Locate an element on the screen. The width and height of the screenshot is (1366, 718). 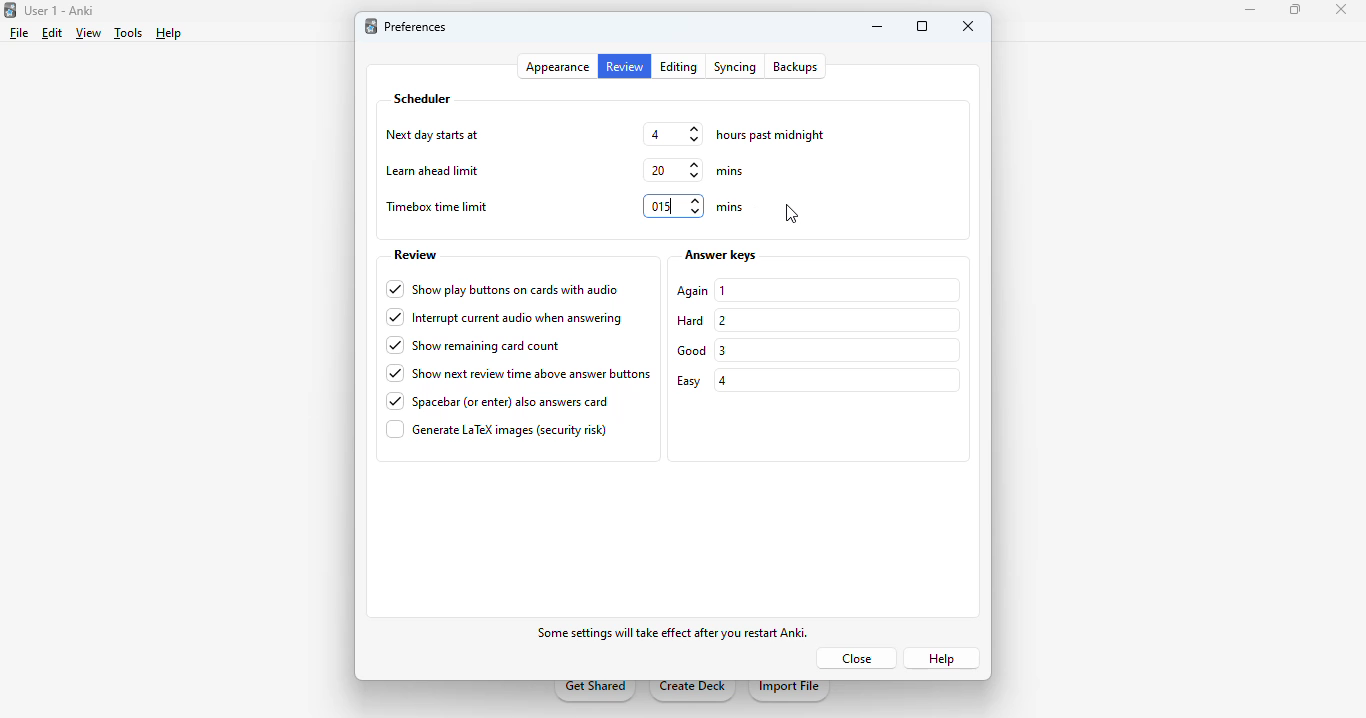
scheduler is located at coordinates (423, 99).